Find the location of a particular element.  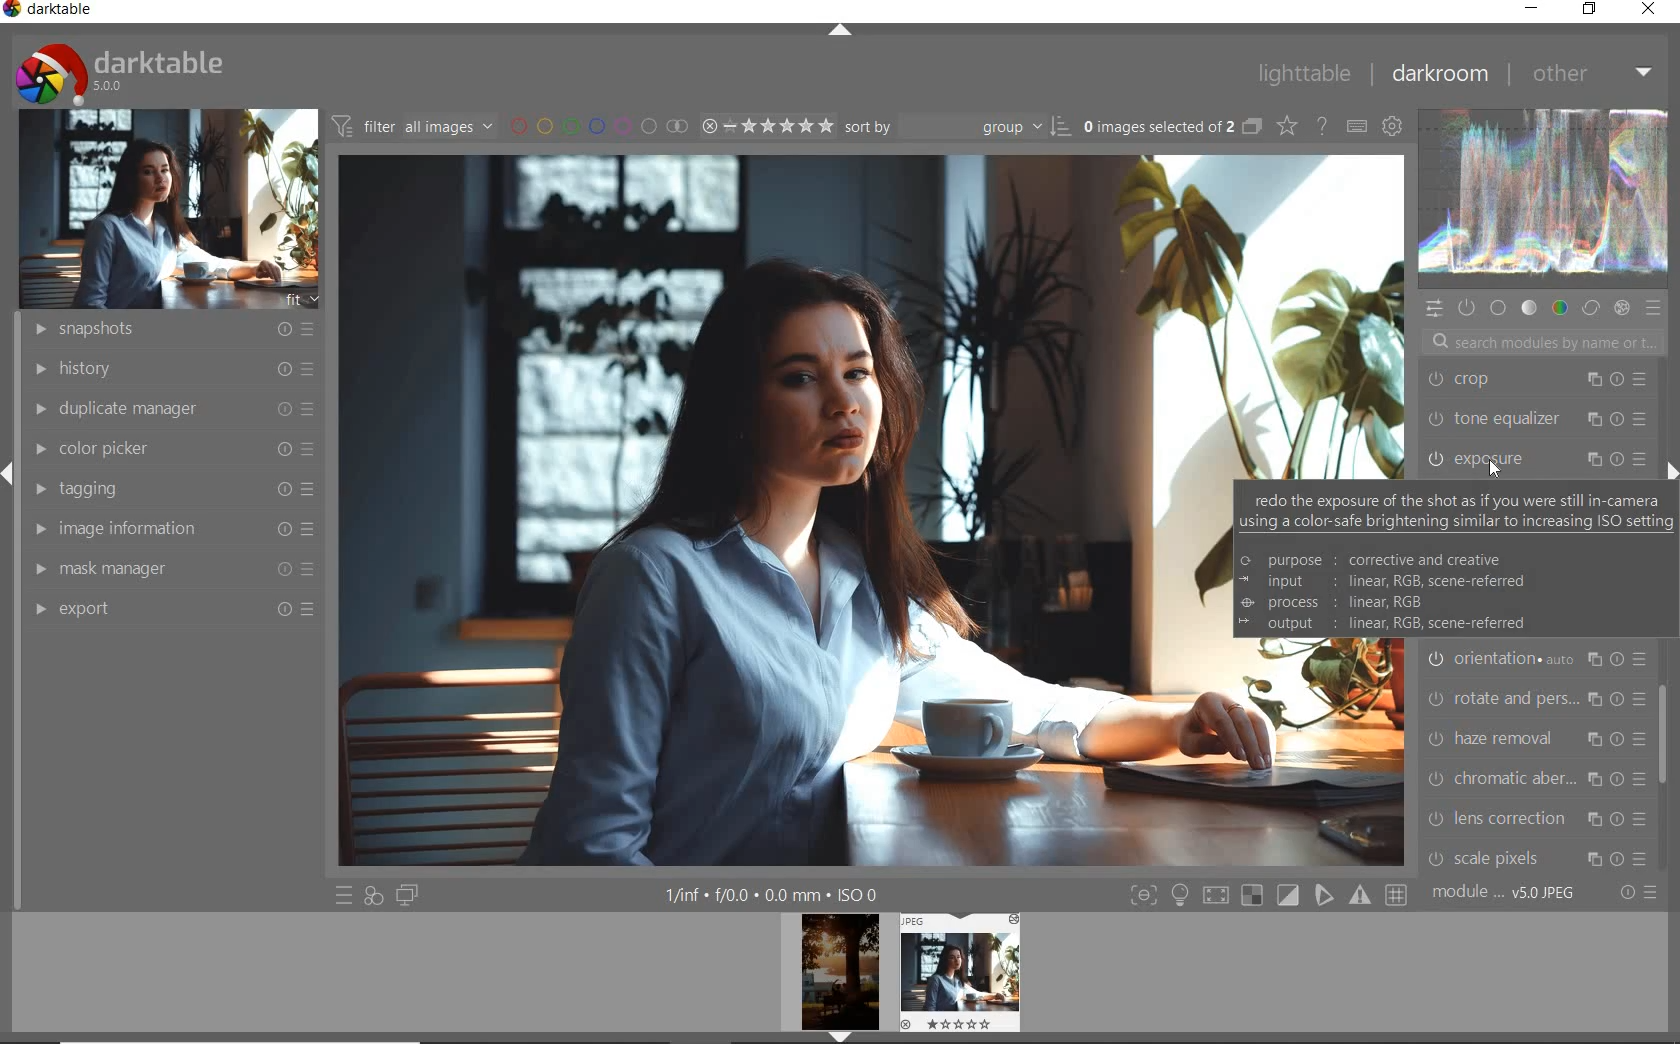

FILTER BY IMAGE COLOR LABEL is located at coordinates (596, 127).